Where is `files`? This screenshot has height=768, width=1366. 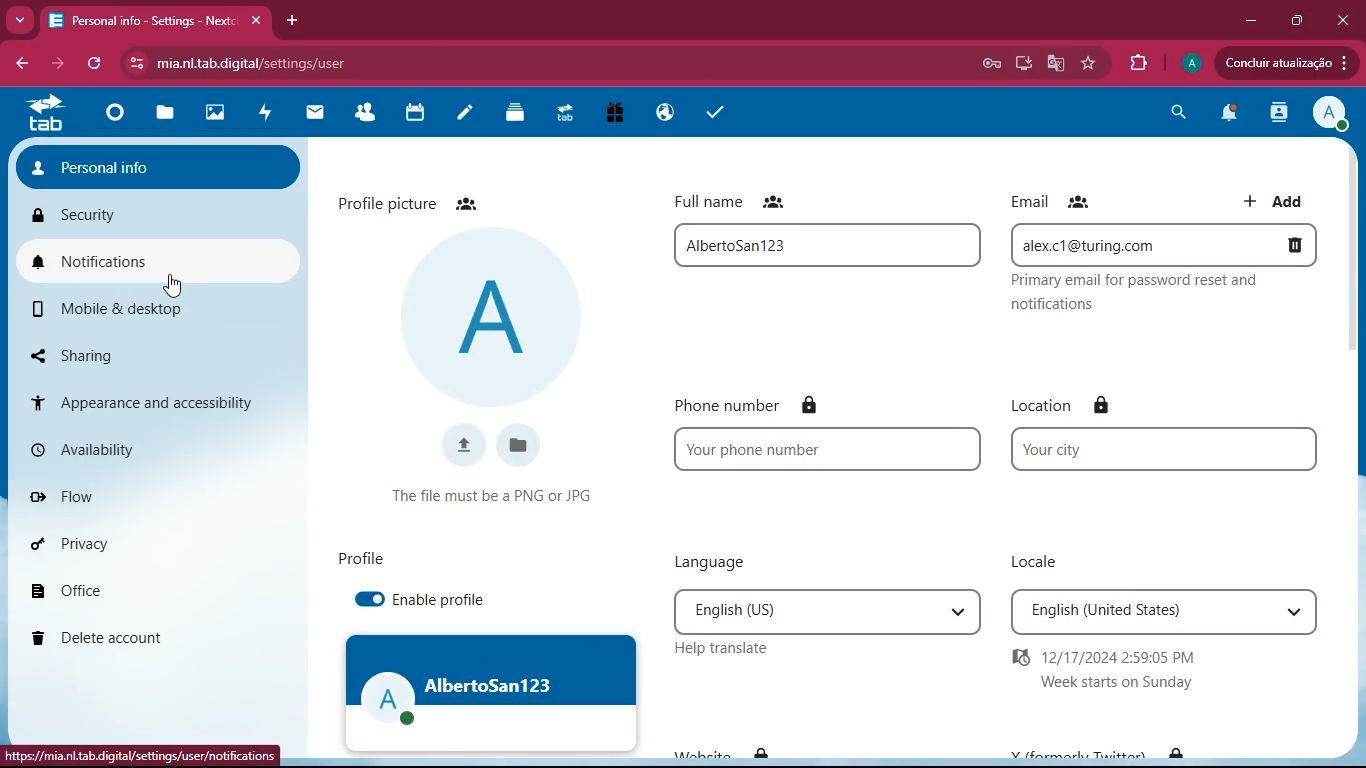
files is located at coordinates (163, 115).